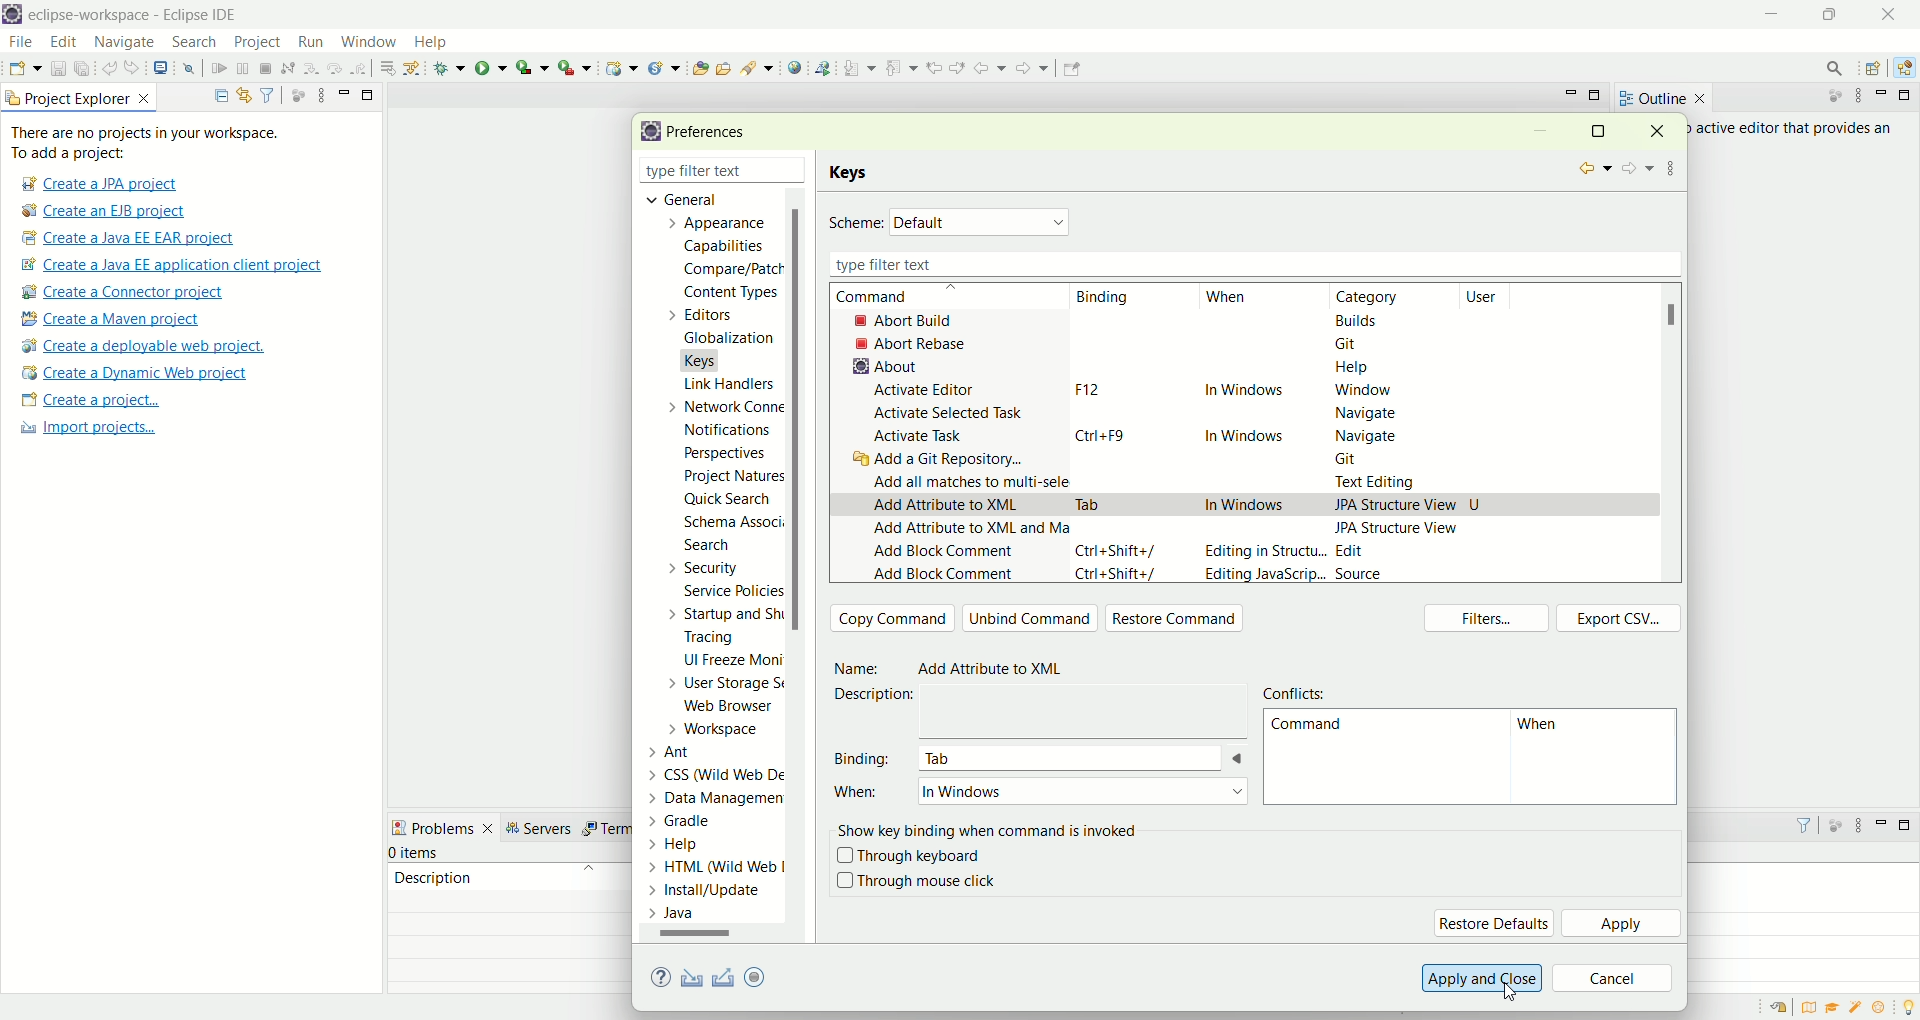 Image resolution: width=1920 pixels, height=1020 pixels. What do you see at coordinates (1090, 501) in the screenshot?
I see `Tab` at bounding box center [1090, 501].